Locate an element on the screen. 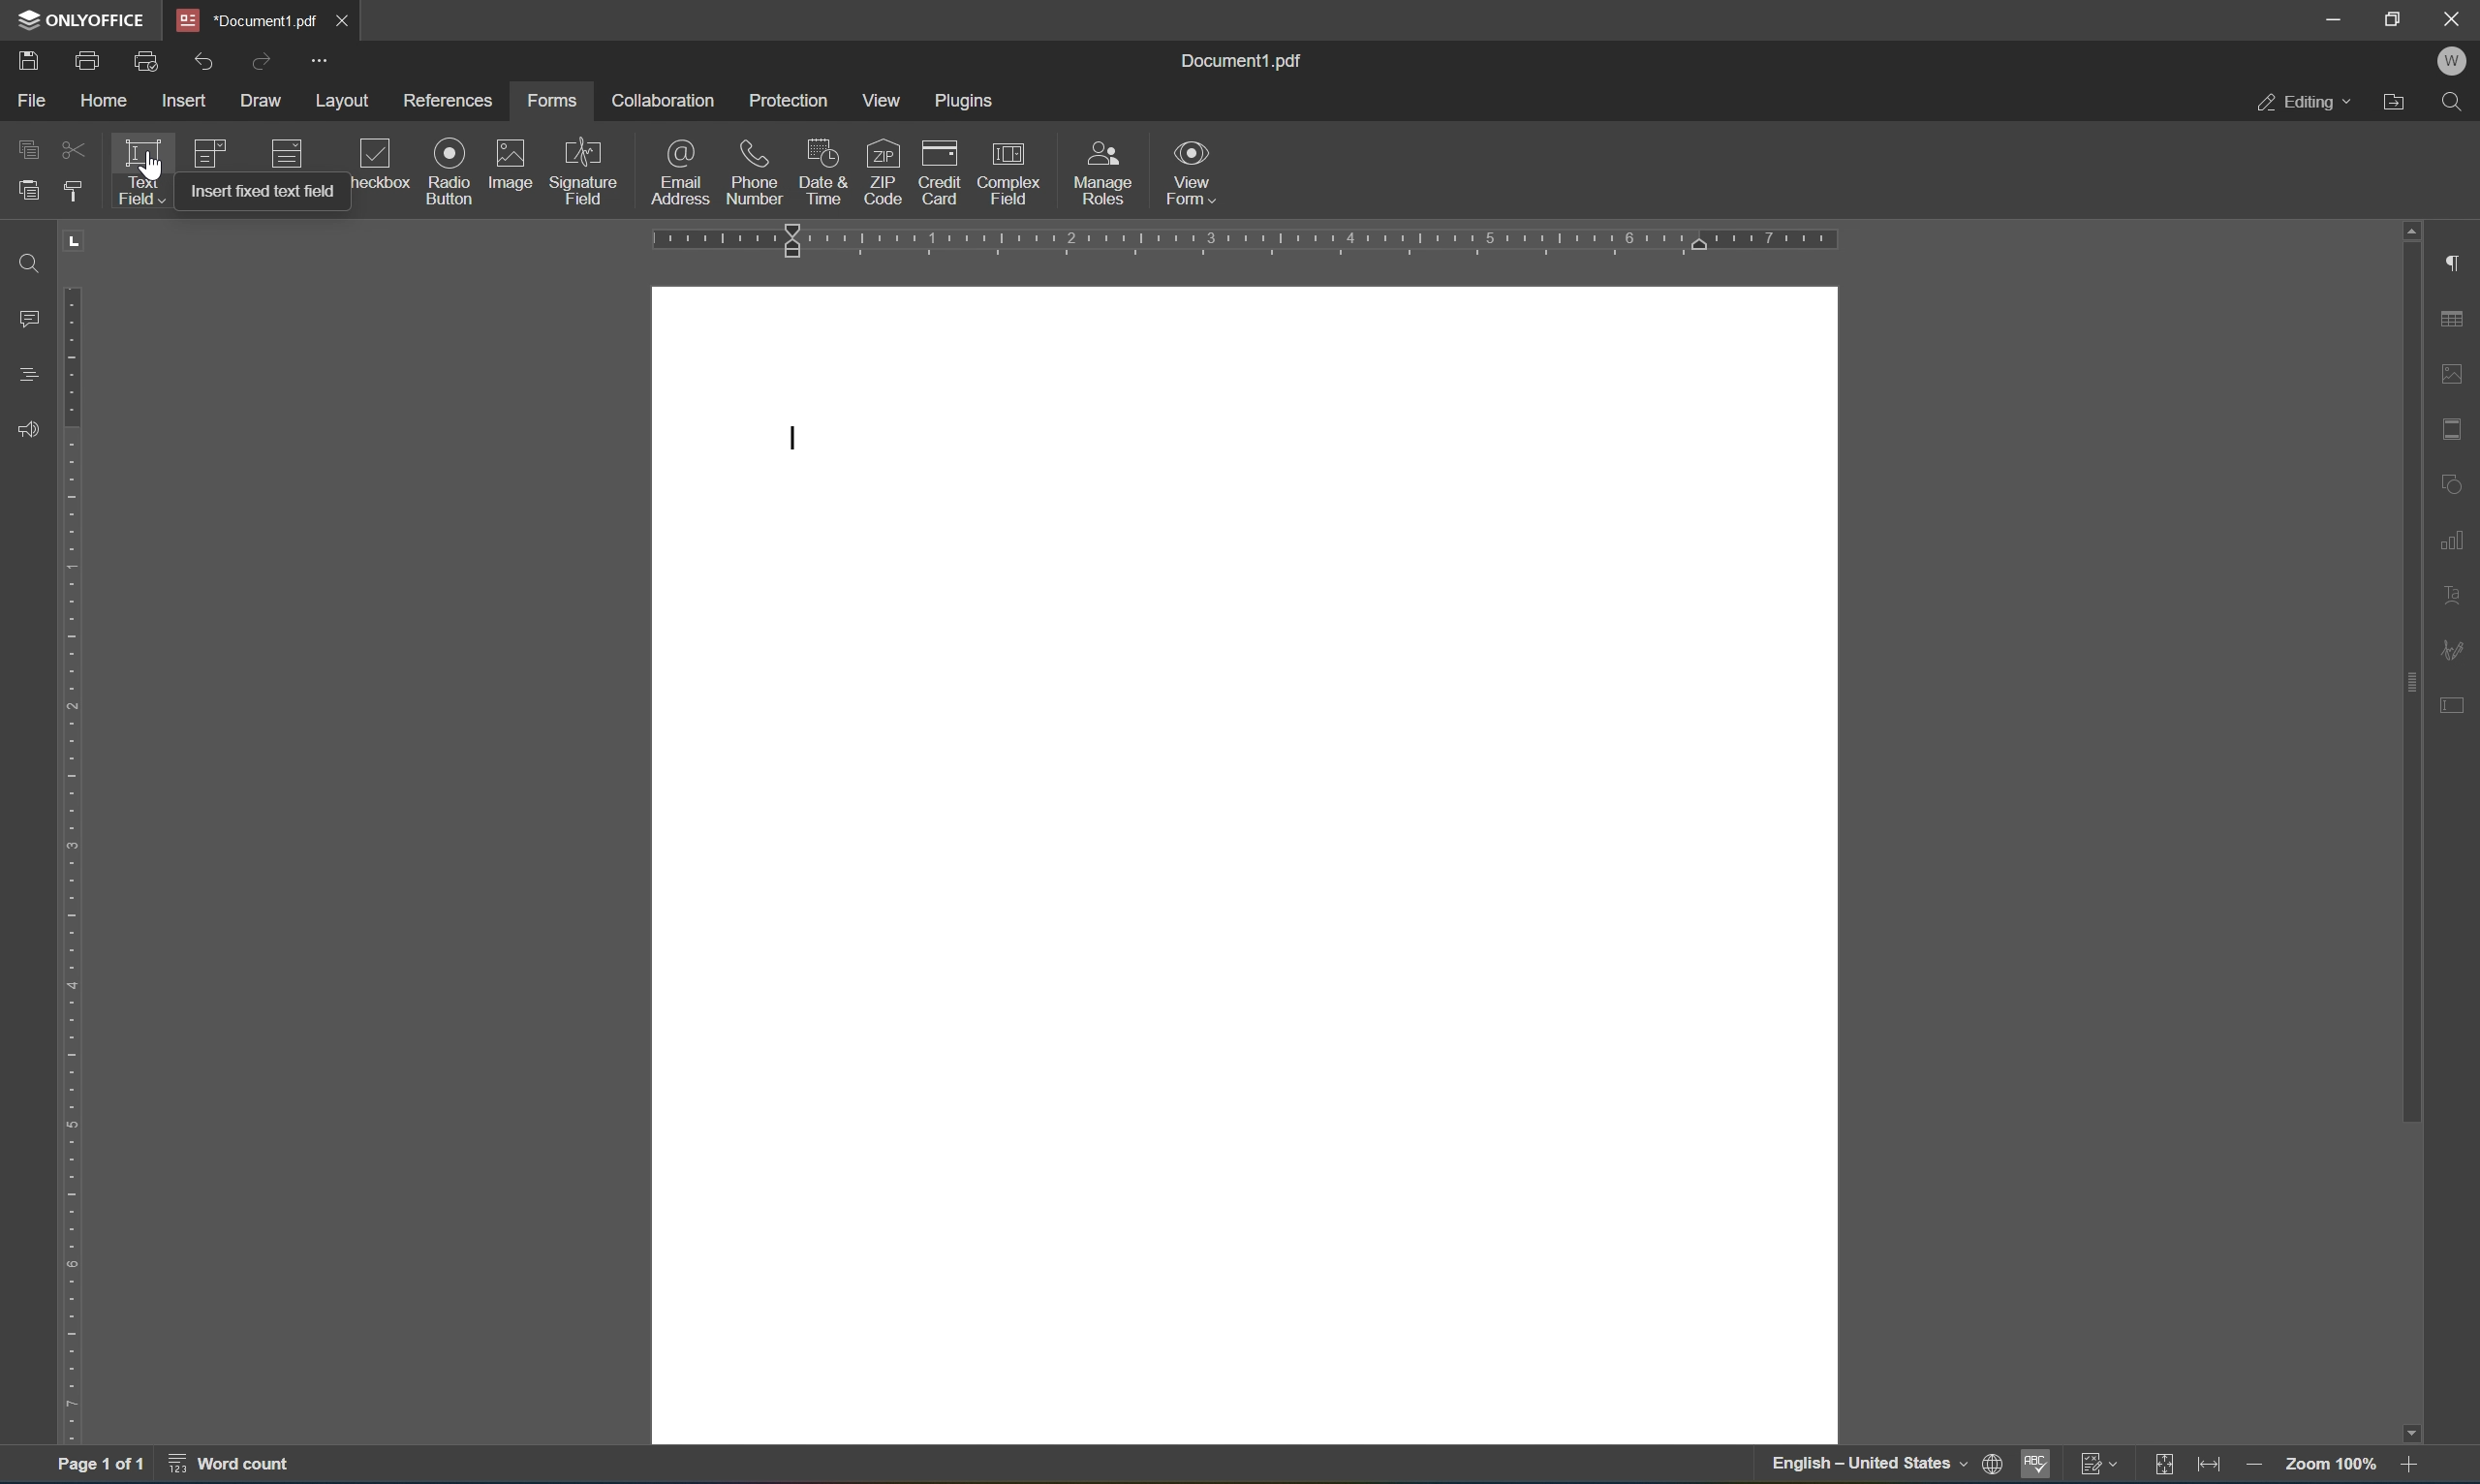 Image resolution: width=2480 pixels, height=1484 pixels. ONLYOFFICE is located at coordinates (81, 19).